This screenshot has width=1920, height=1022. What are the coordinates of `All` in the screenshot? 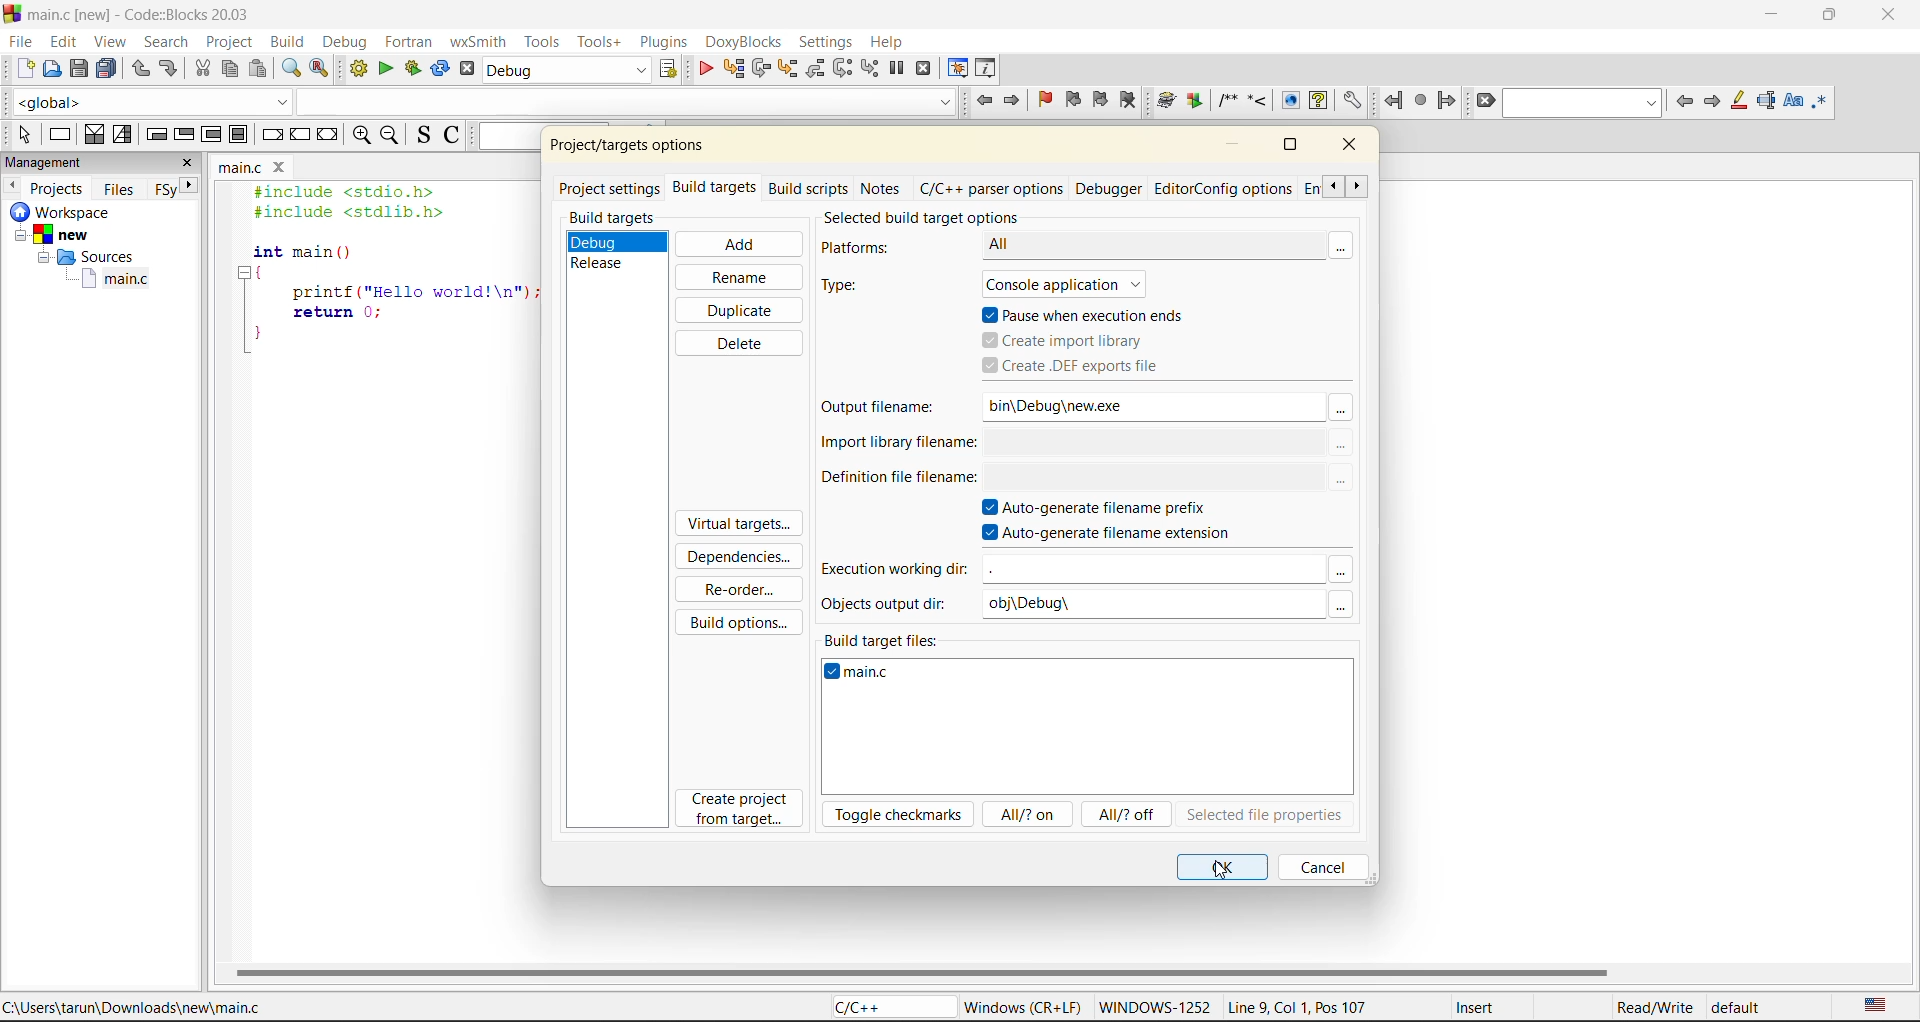 It's located at (1127, 244).